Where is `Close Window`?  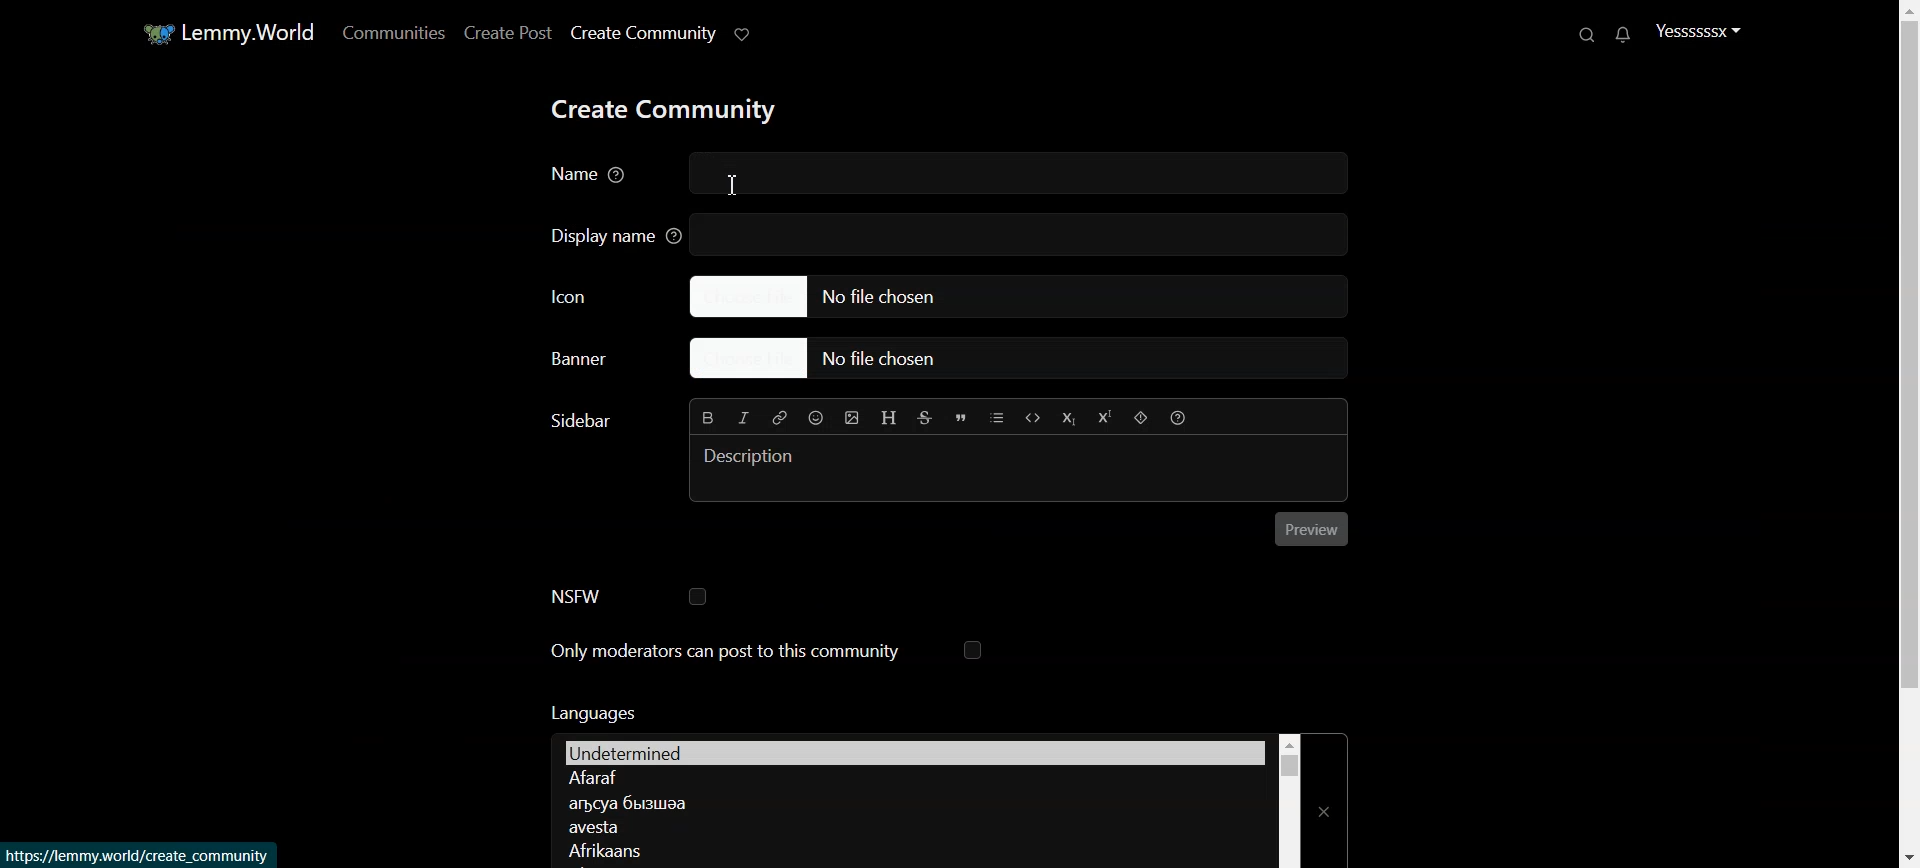
Close Window is located at coordinates (1326, 800).